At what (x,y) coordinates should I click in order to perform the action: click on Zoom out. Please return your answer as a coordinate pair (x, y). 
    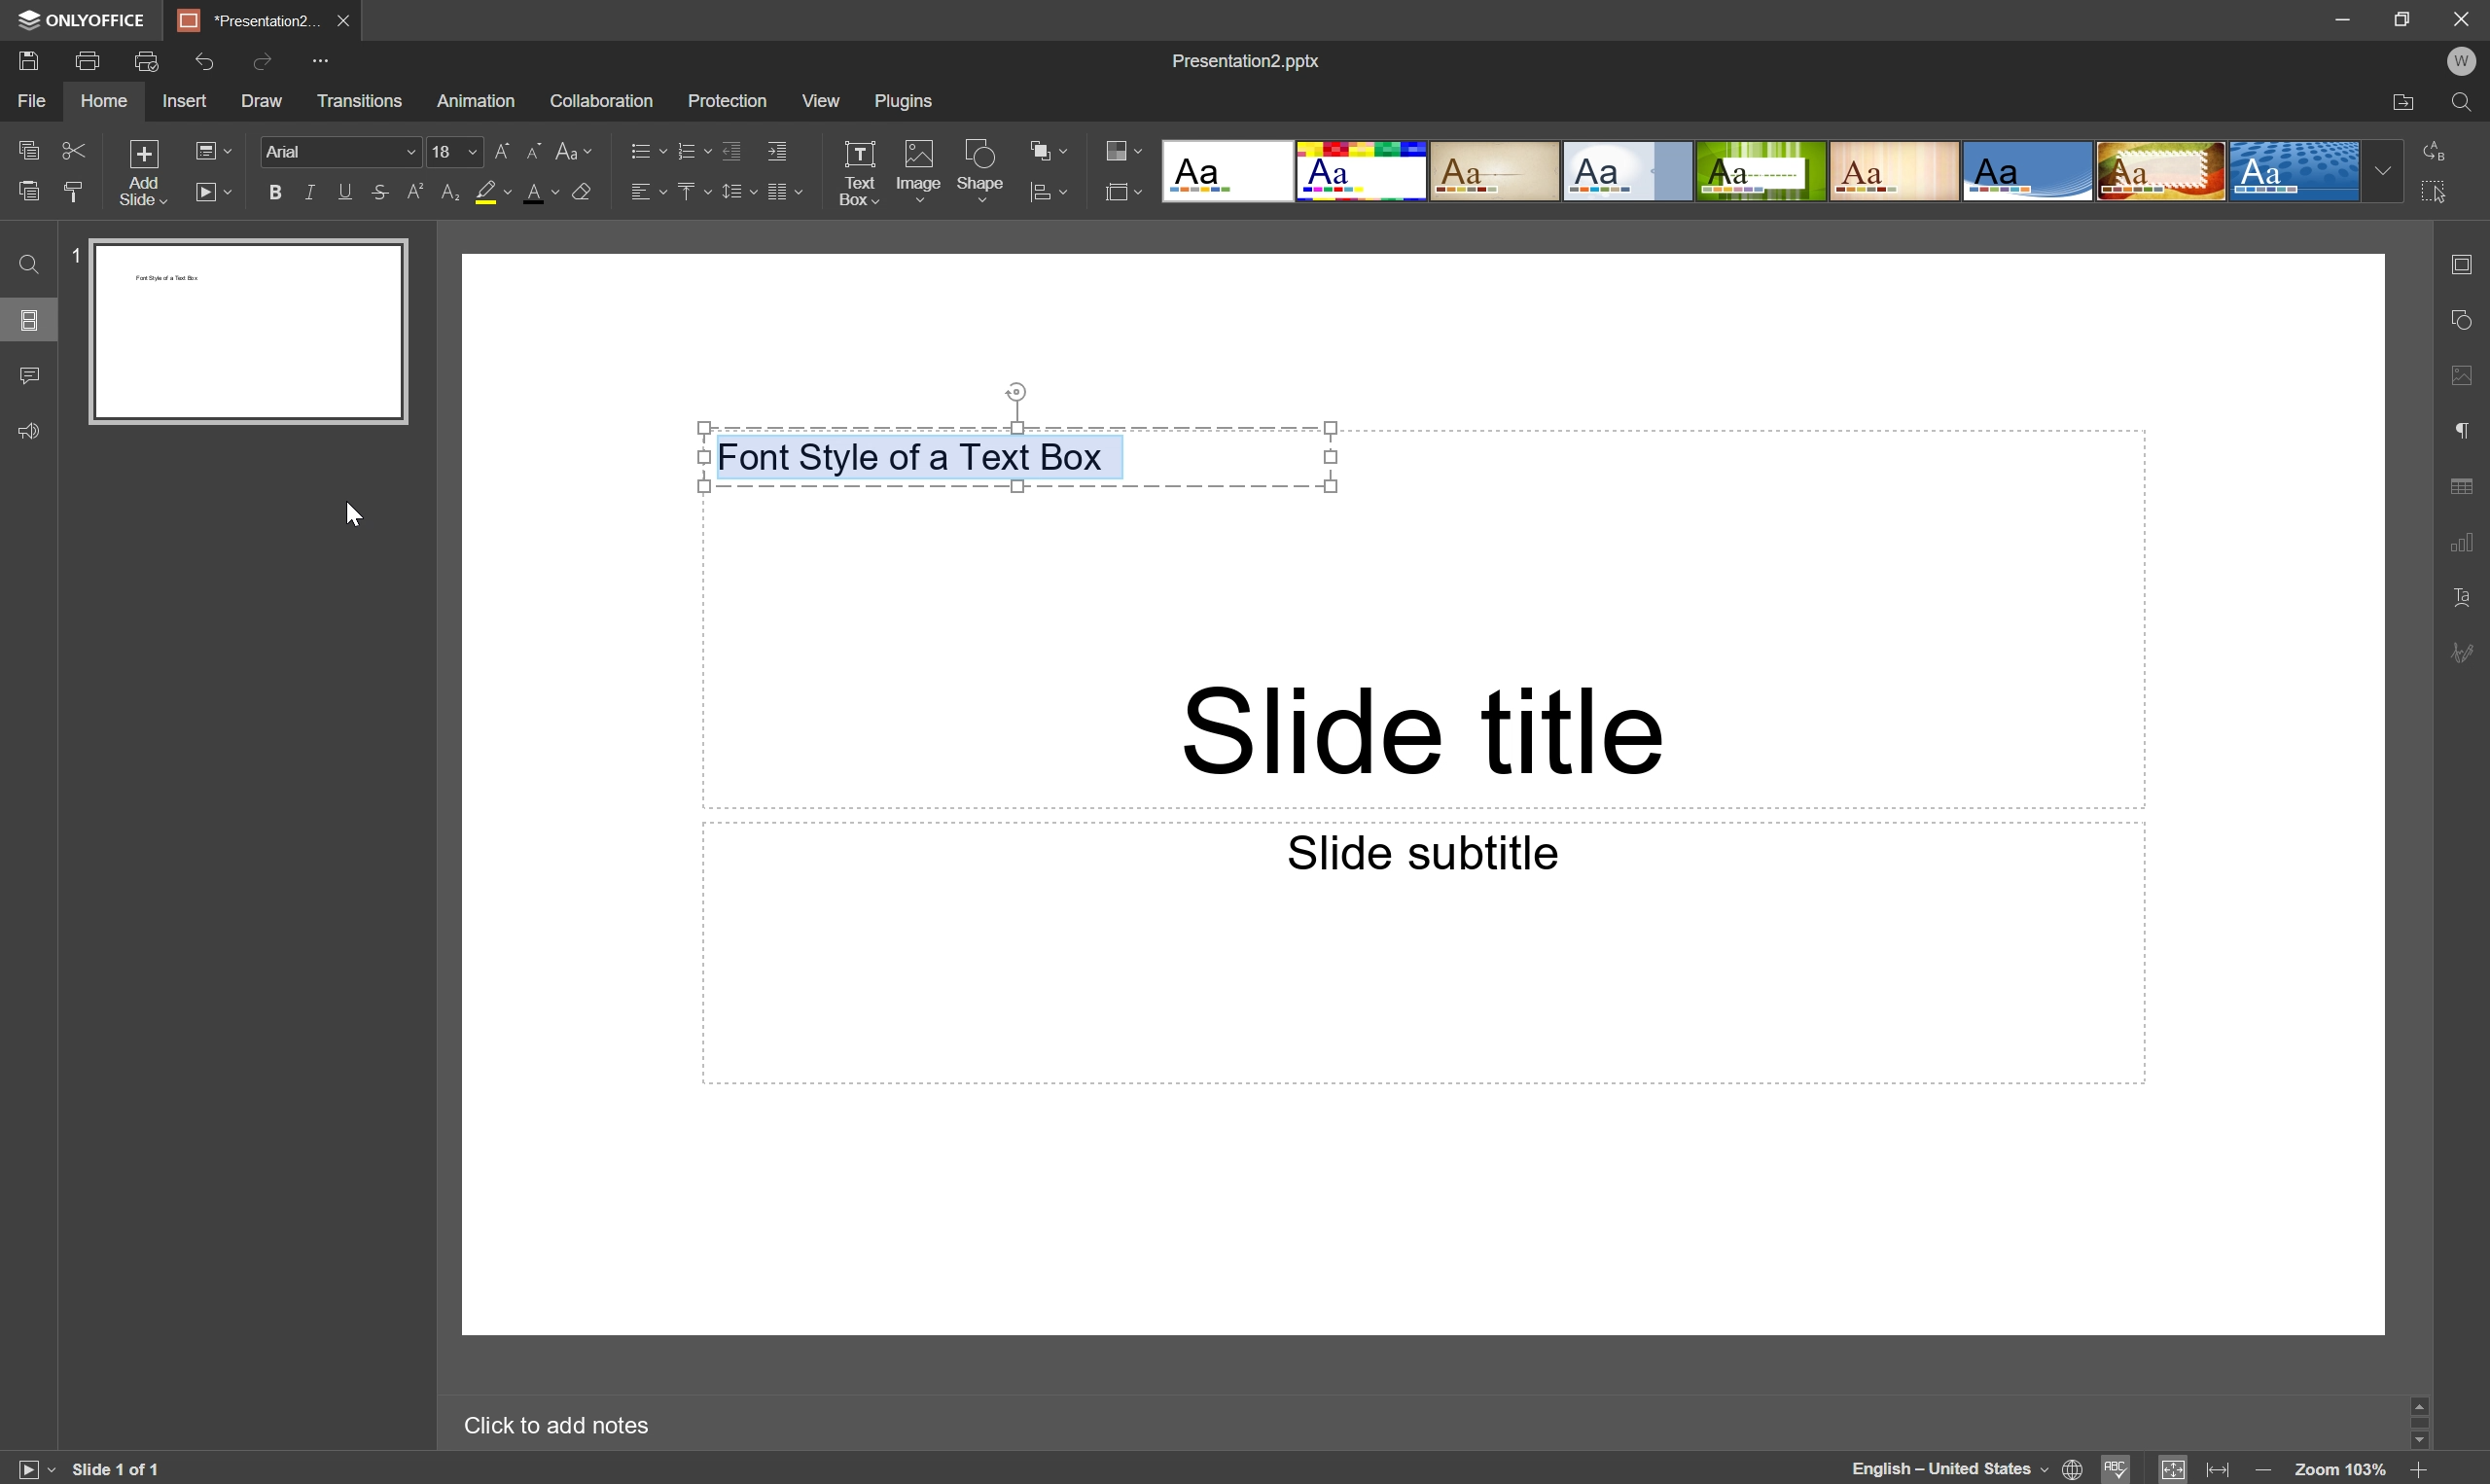
    Looking at the image, I should click on (2261, 1470).